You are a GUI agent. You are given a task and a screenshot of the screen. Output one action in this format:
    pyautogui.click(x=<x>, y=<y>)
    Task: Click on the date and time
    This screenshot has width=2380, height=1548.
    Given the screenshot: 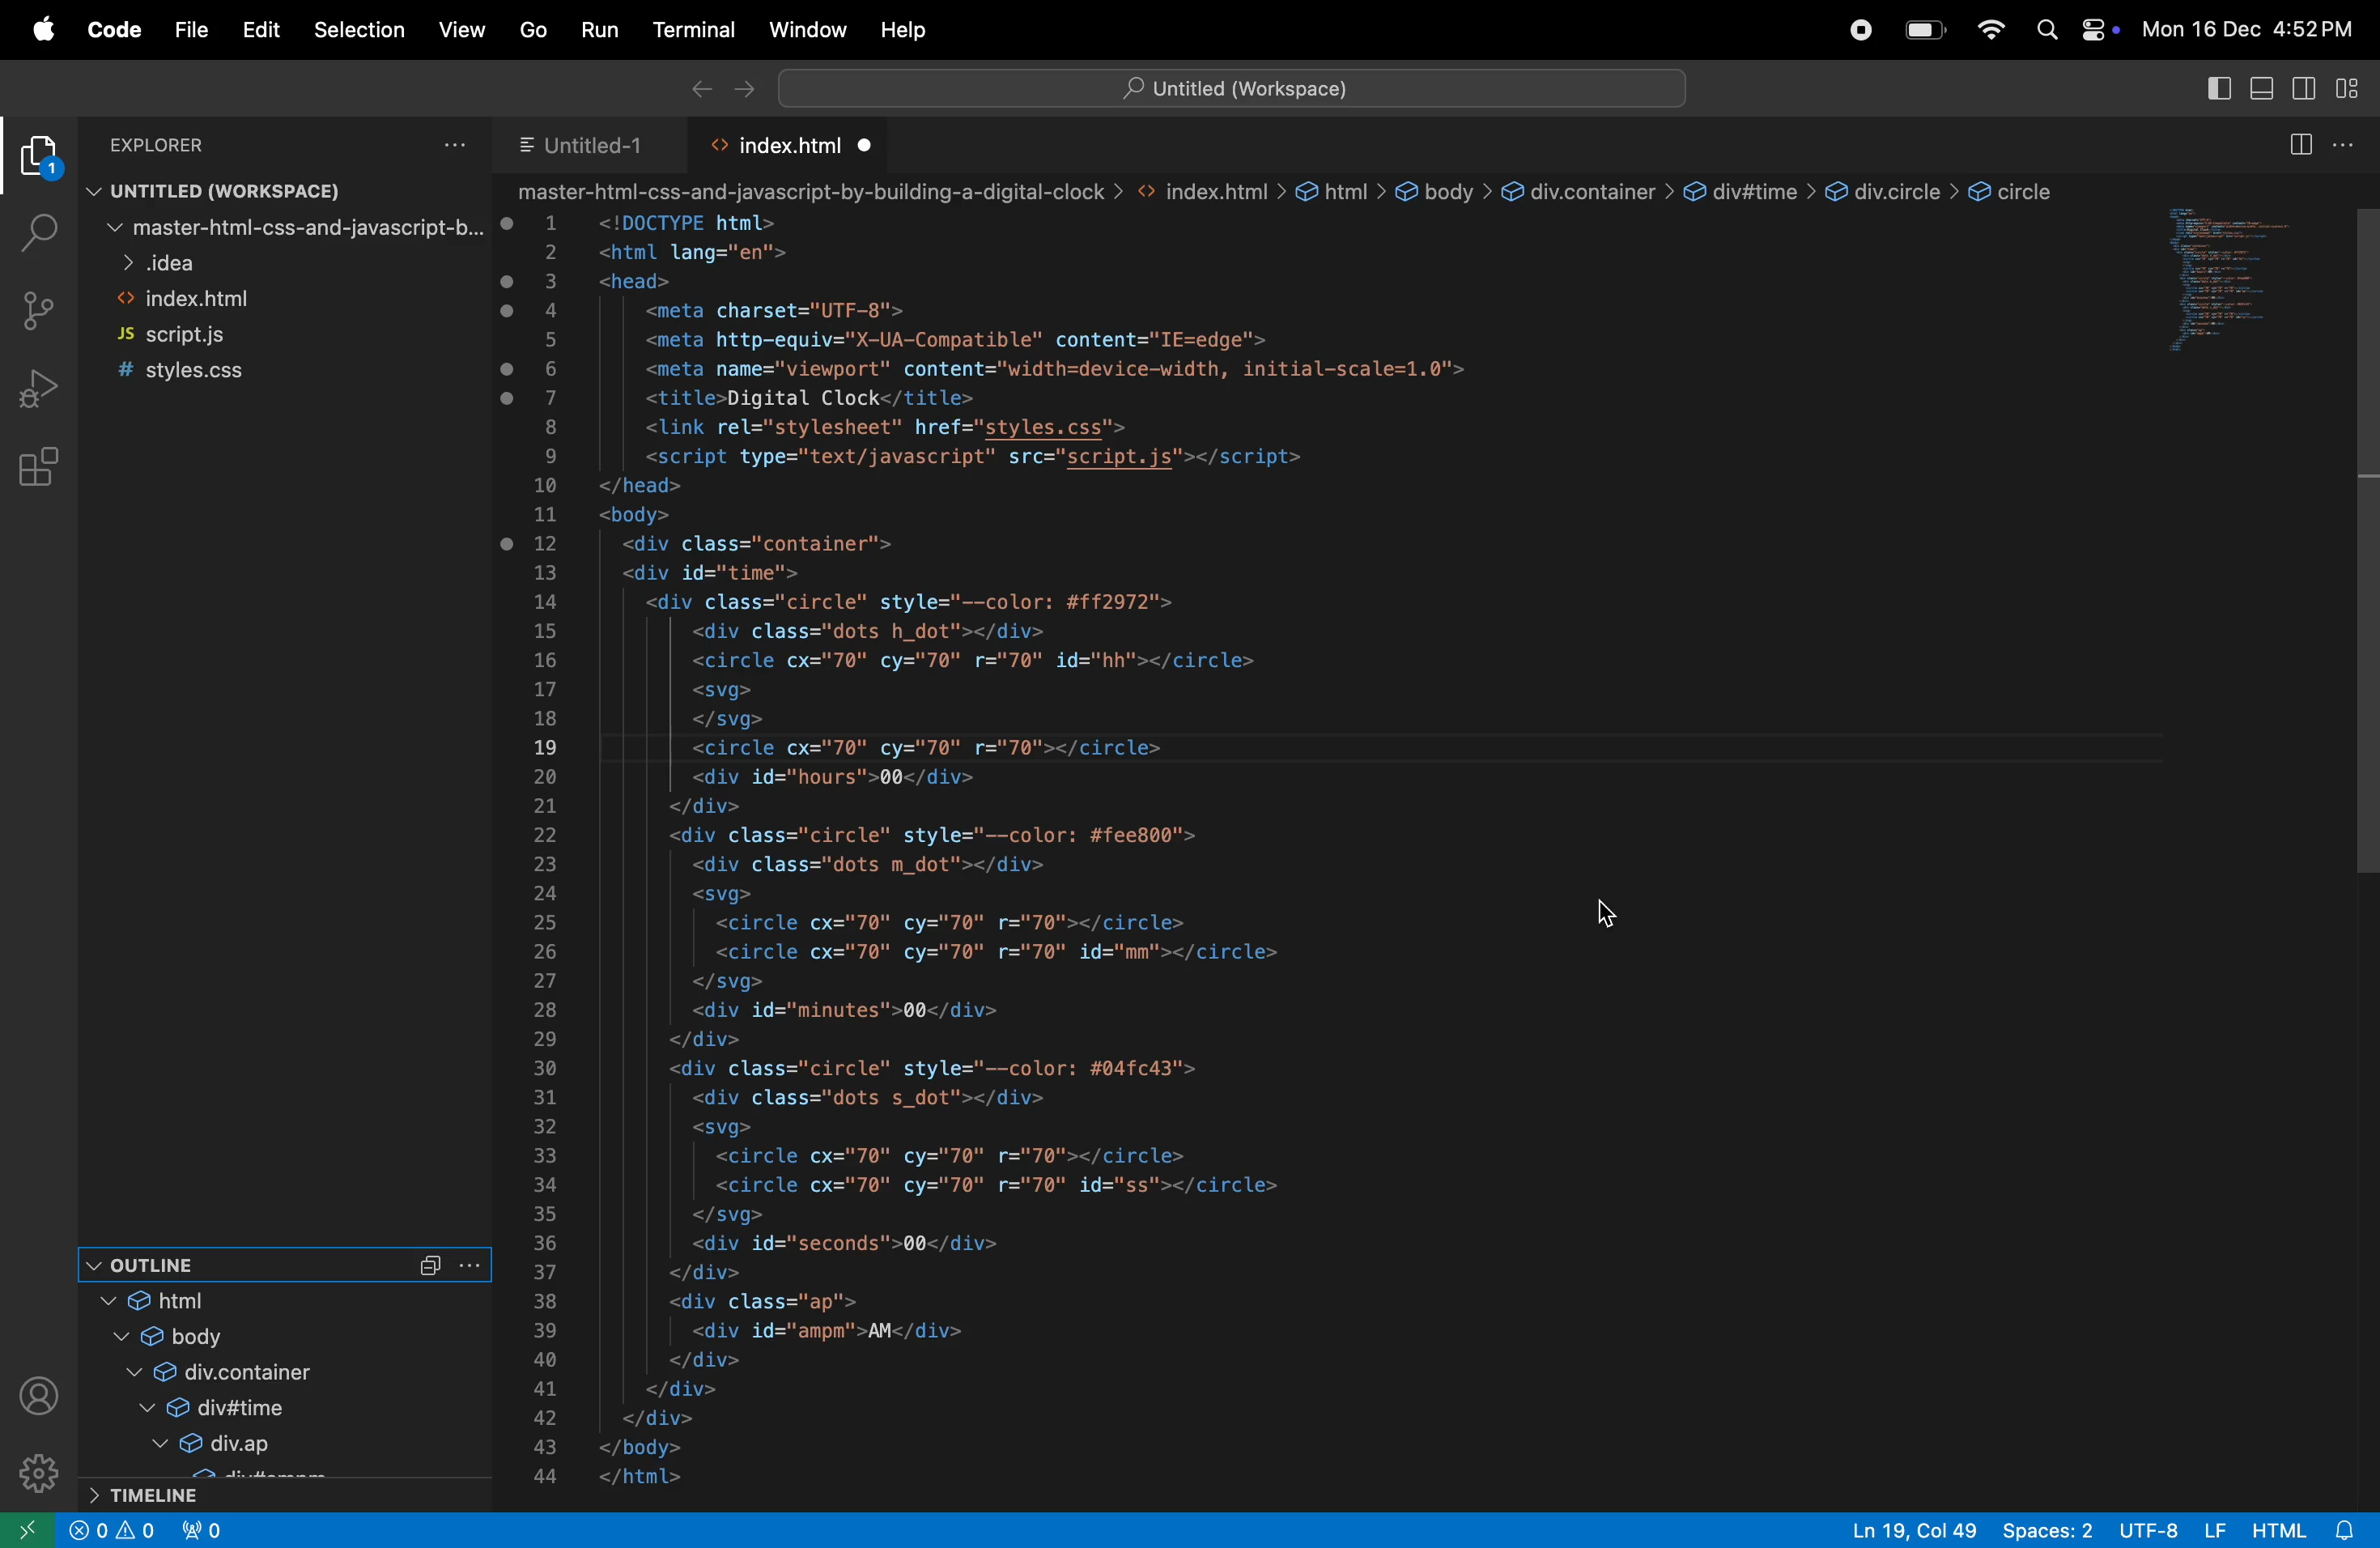 What is the action you would take?
    pyautogui.click(x=2254, y=27)
    